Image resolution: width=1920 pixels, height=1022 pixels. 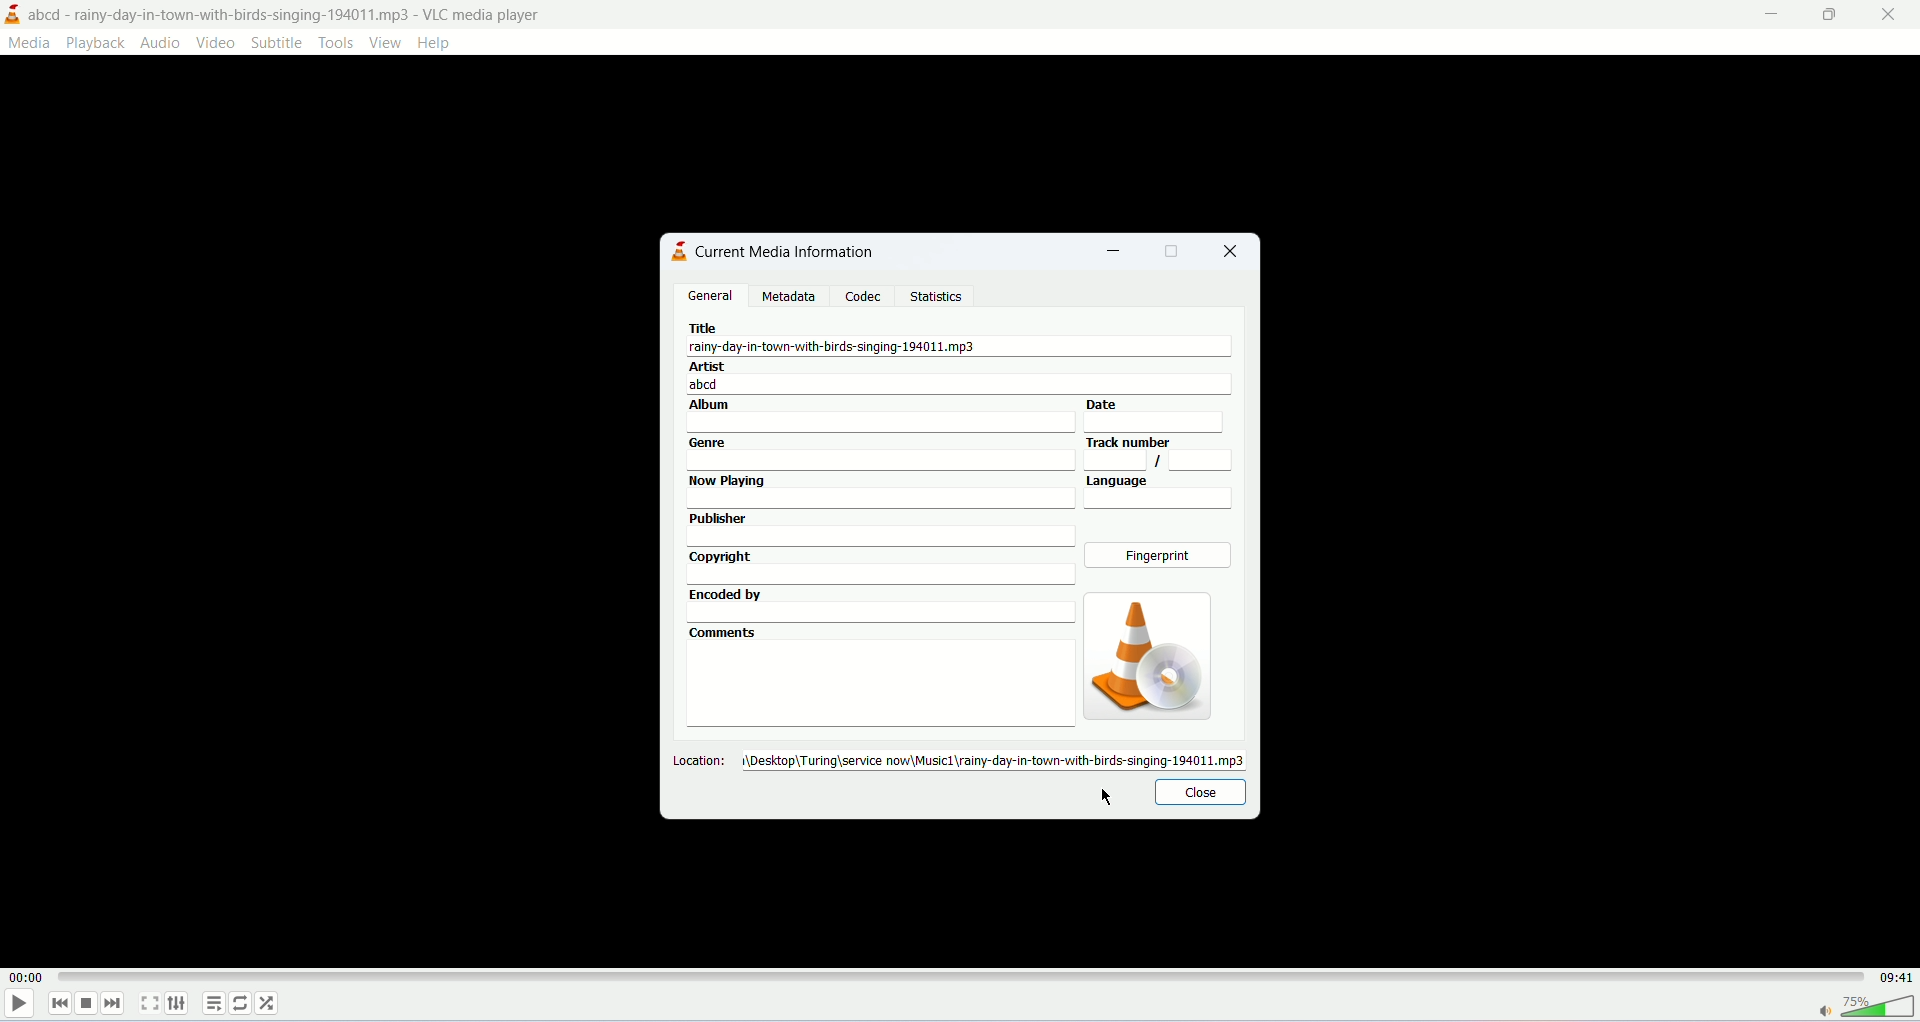 What do you see at coordinates (1161, 557) in the screenshot?
I see `fingerprint` at bounding box center [1161, 557].